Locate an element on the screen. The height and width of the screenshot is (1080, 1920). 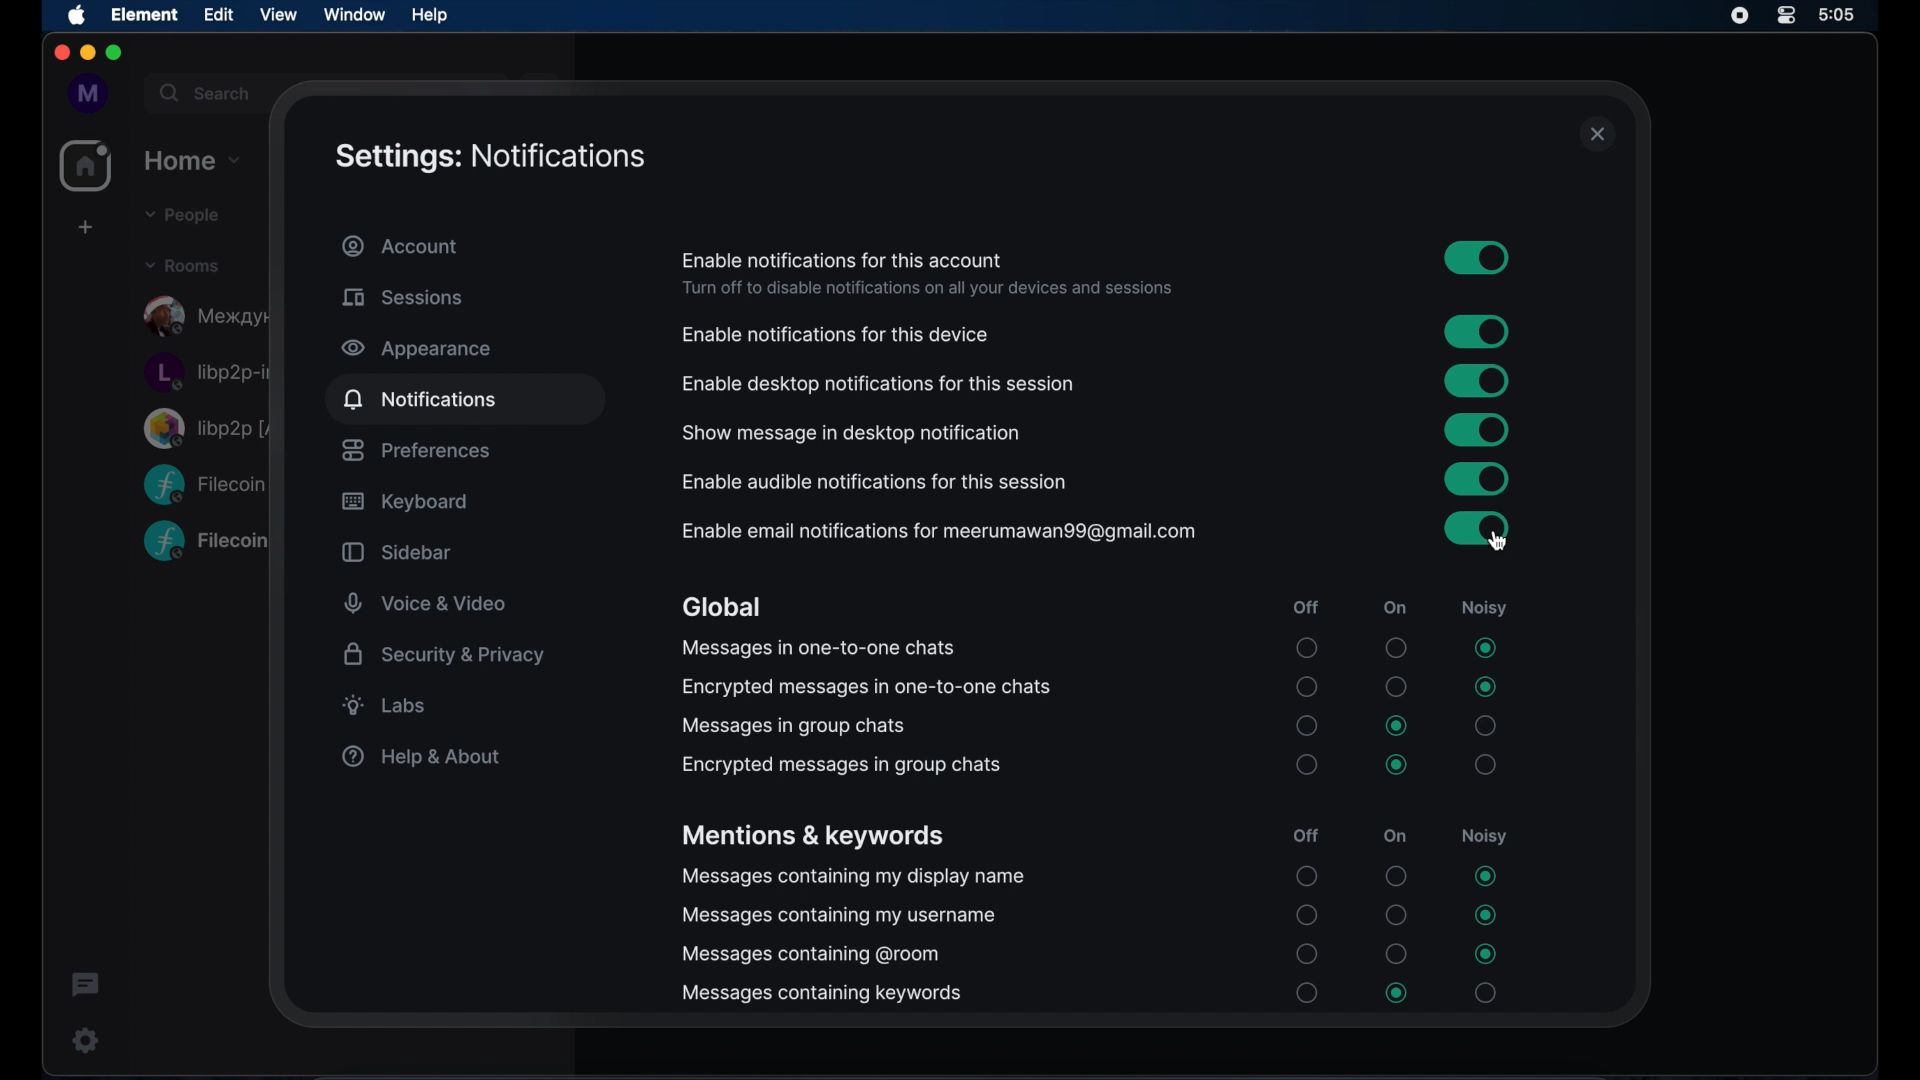
messages containing keywords is located at coordinates (821, 994).